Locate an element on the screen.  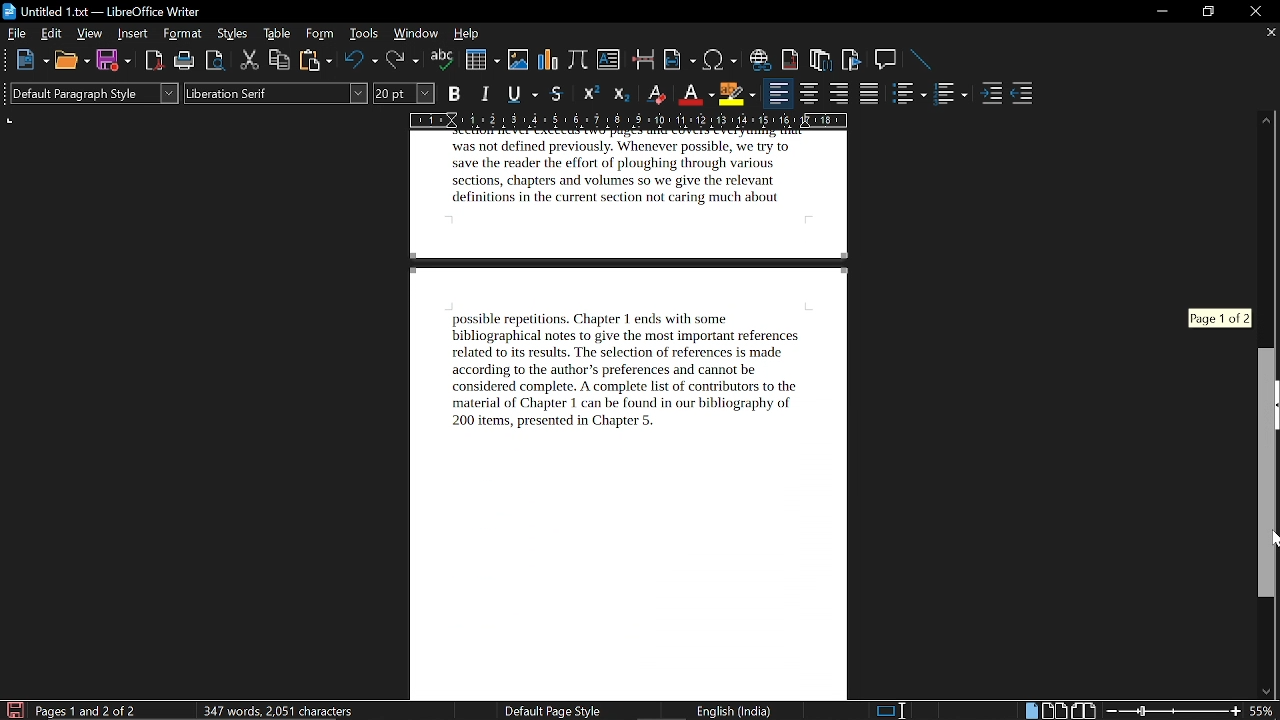
new is located at coordinates (31, 61).